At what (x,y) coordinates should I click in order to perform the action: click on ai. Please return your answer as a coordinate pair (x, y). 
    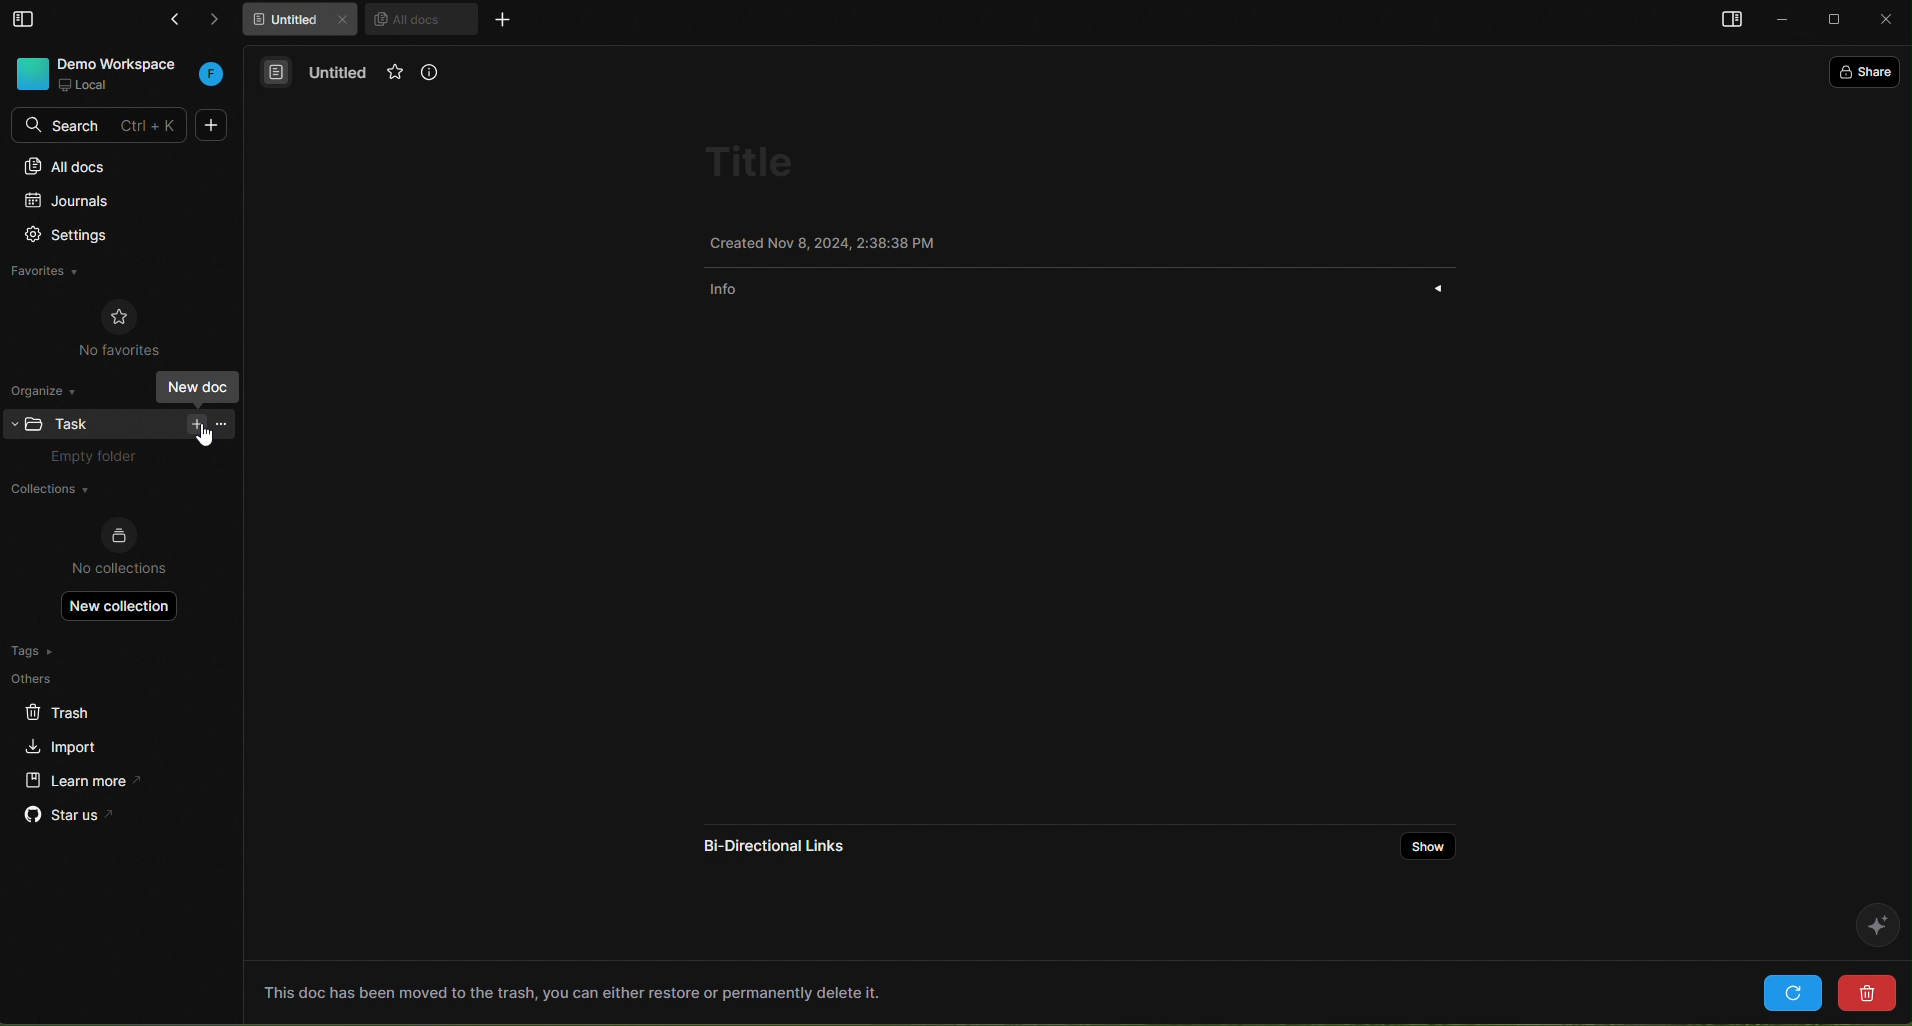
    Looking at the image, I should click on (1874, 923).